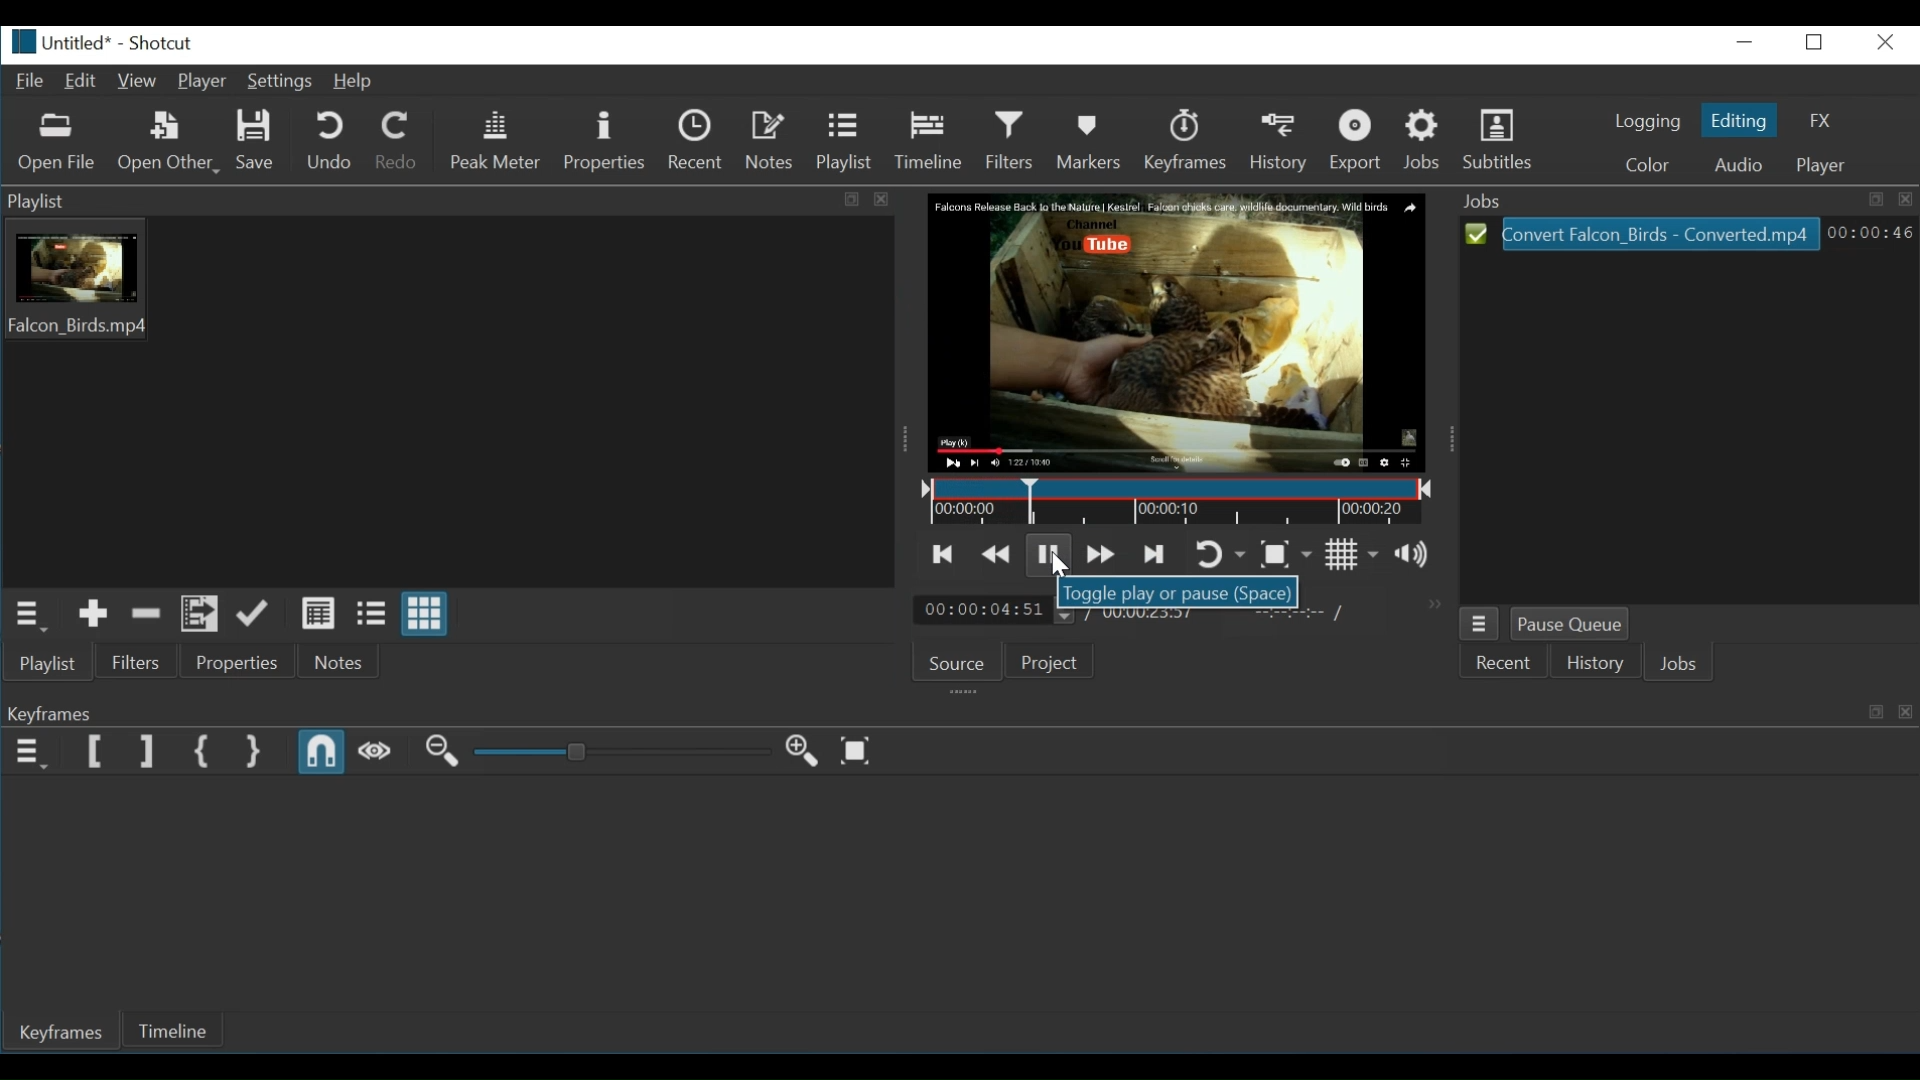  Describe the element at coordinates (1049, 660) in the screenshot. I see `Projects` at that location.